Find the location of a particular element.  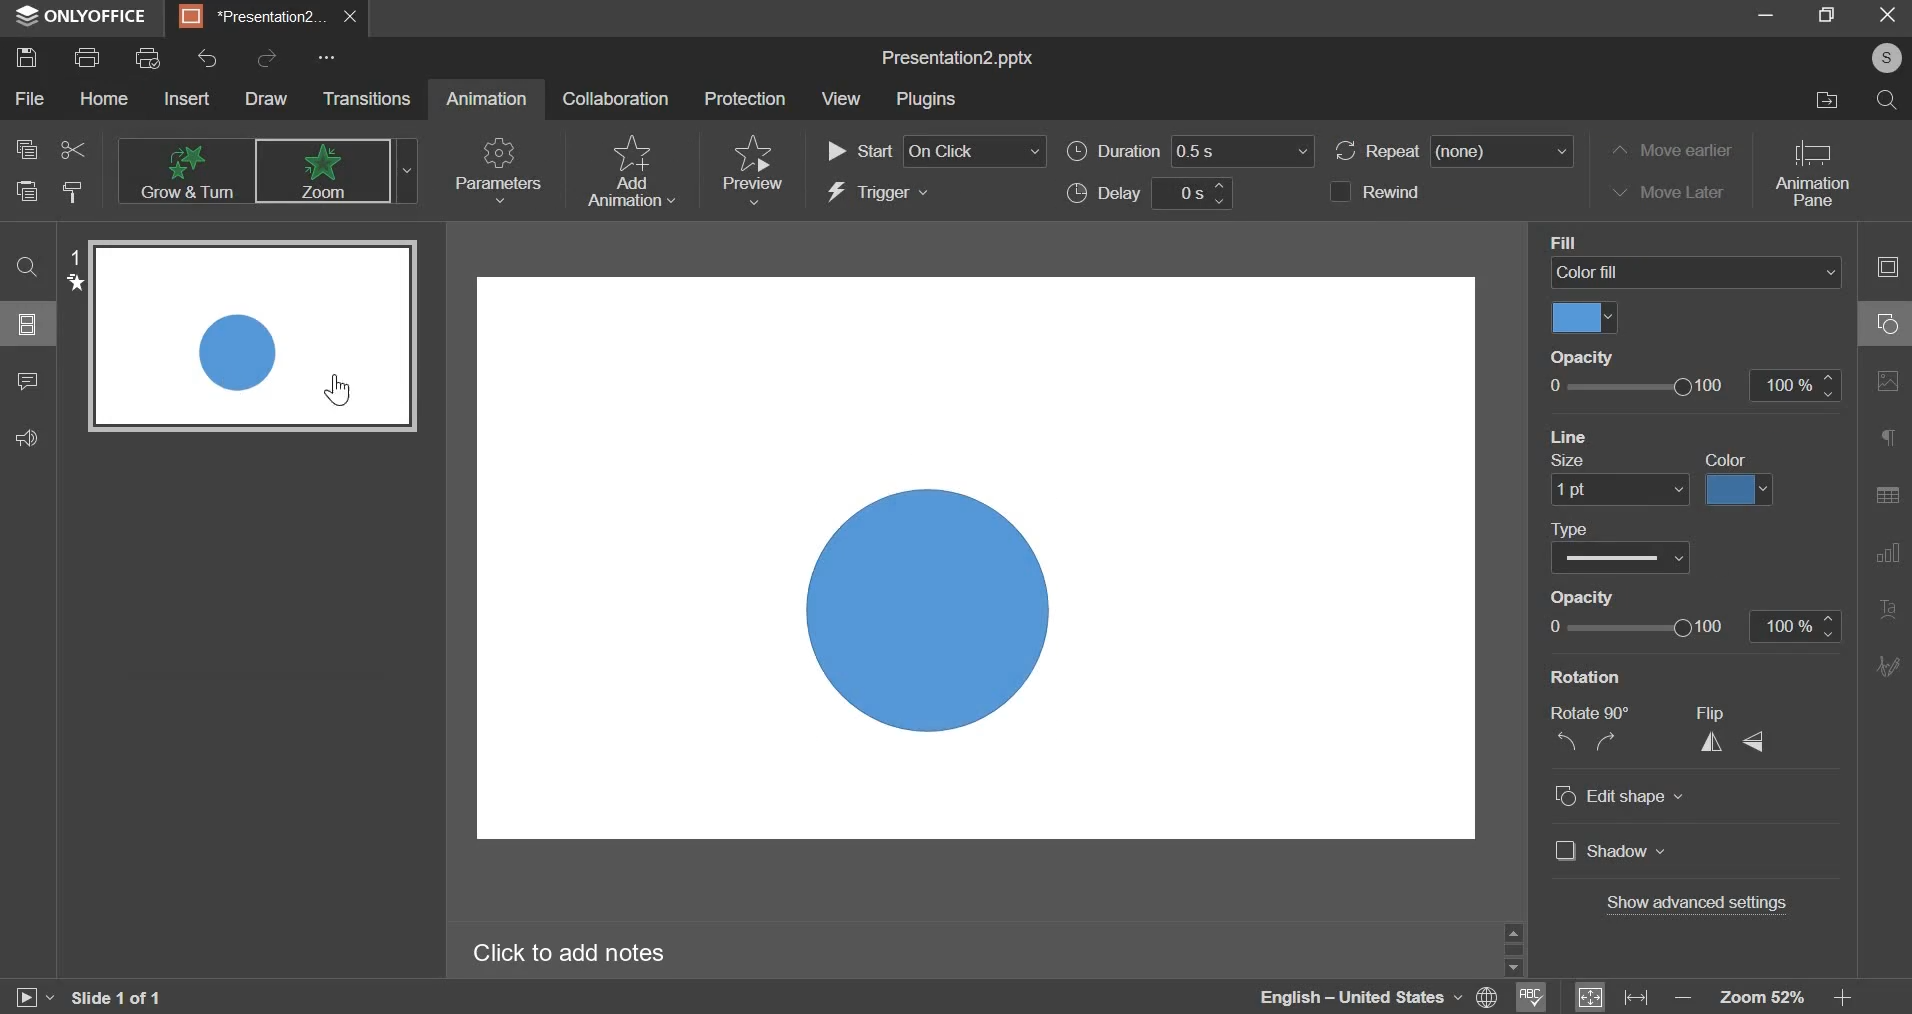

opacity is located at coordinates (1695, 625).